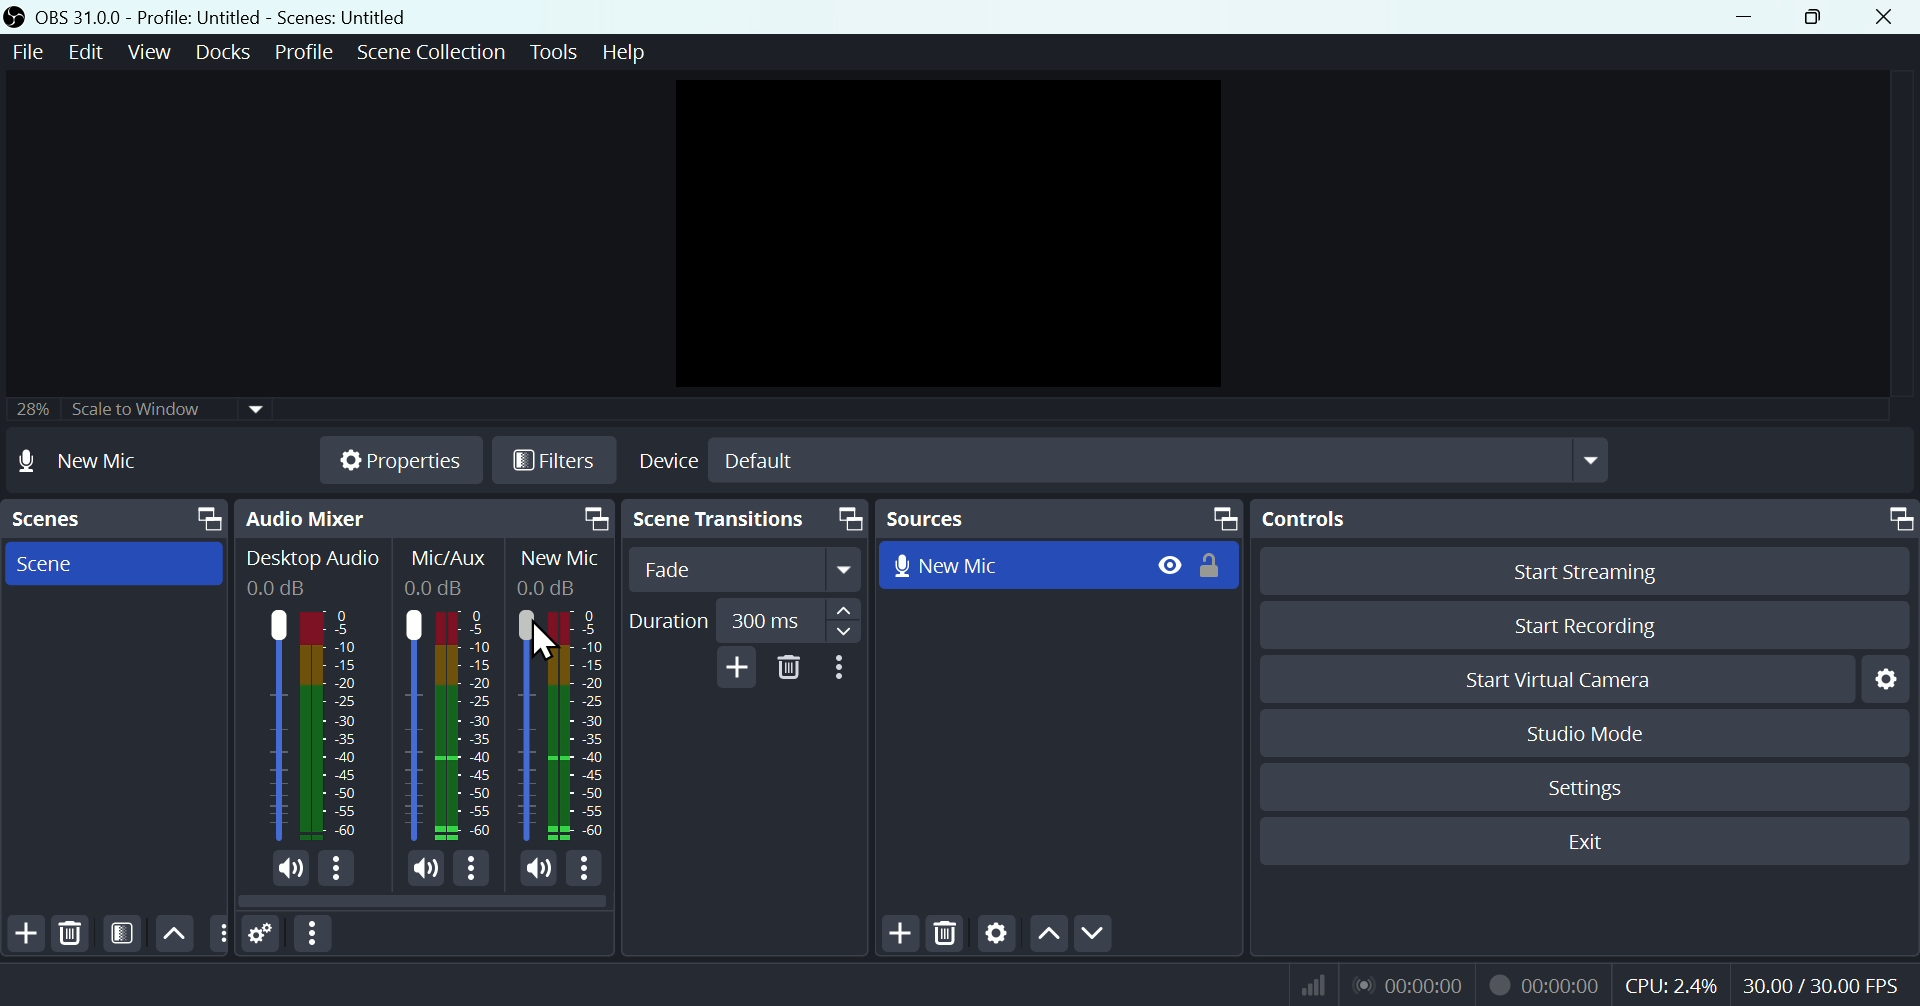 This screenshot has height=1006, width=1920. What do you see at coordinates (741, 521) in the screenshot?
I see `Scene transitions` at bounding box center [741, 521].